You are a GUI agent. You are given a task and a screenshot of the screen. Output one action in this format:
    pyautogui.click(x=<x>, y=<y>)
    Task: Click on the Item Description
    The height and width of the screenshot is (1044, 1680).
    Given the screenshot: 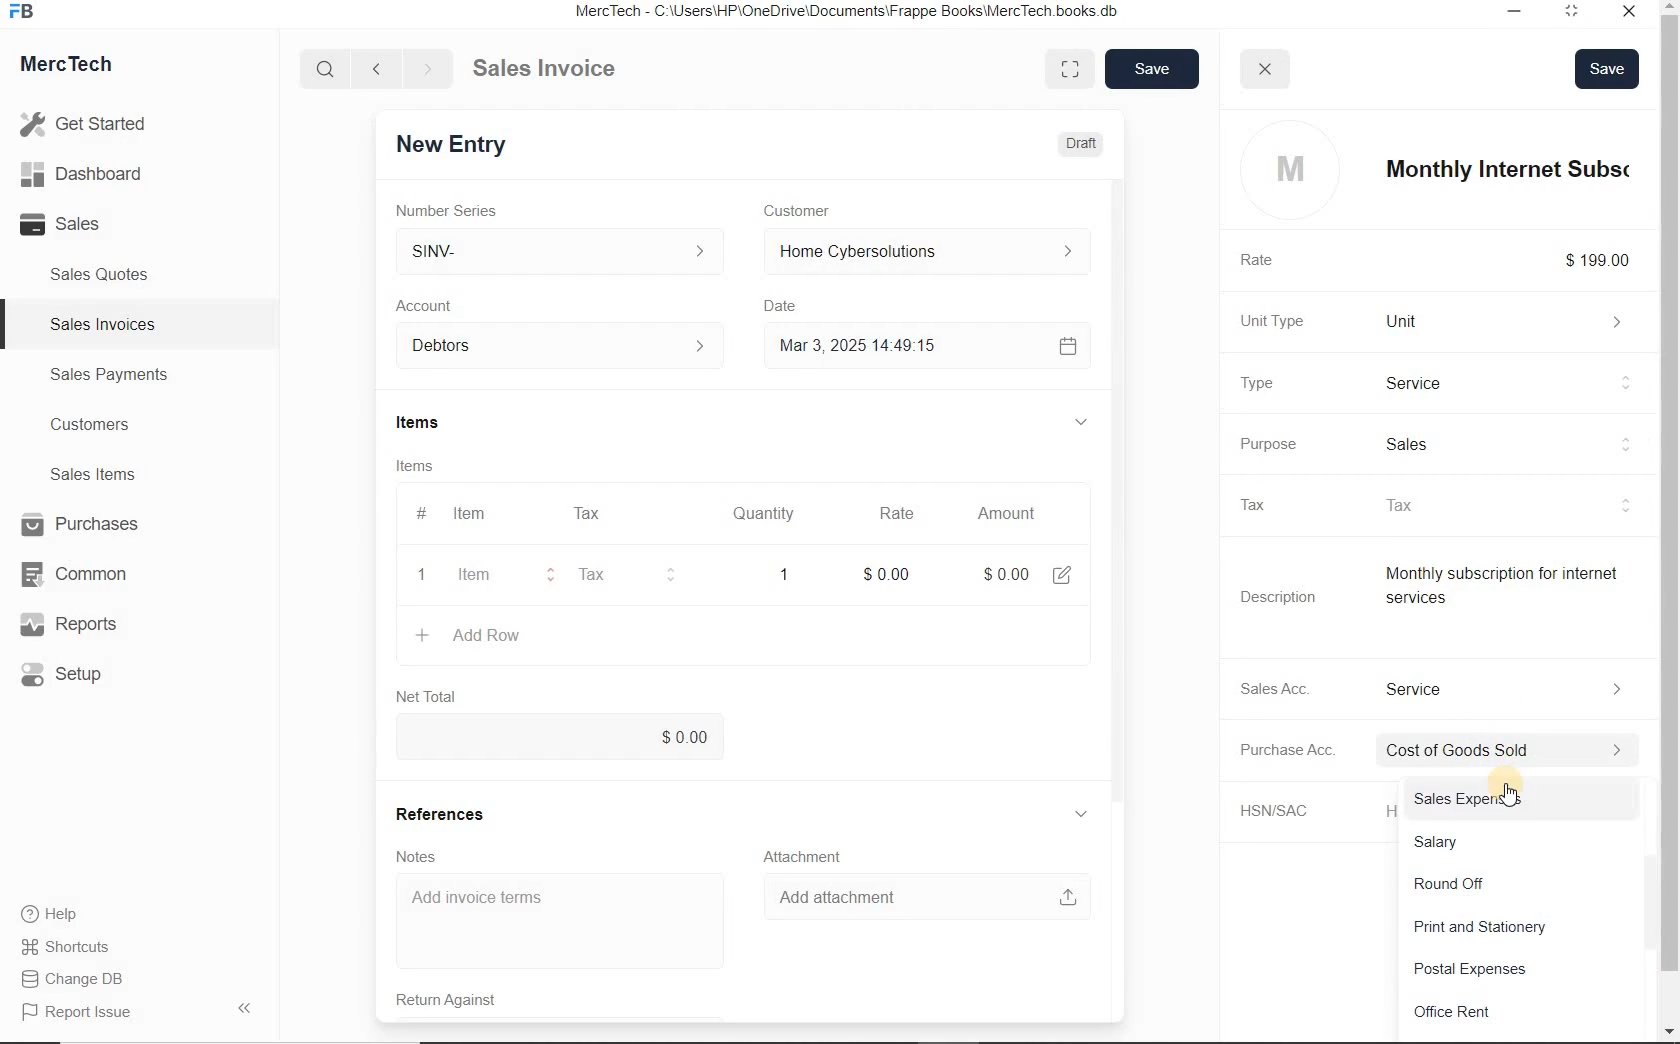 What is the action you would take?
    pyautogui.click(x=1518, y=594)
    